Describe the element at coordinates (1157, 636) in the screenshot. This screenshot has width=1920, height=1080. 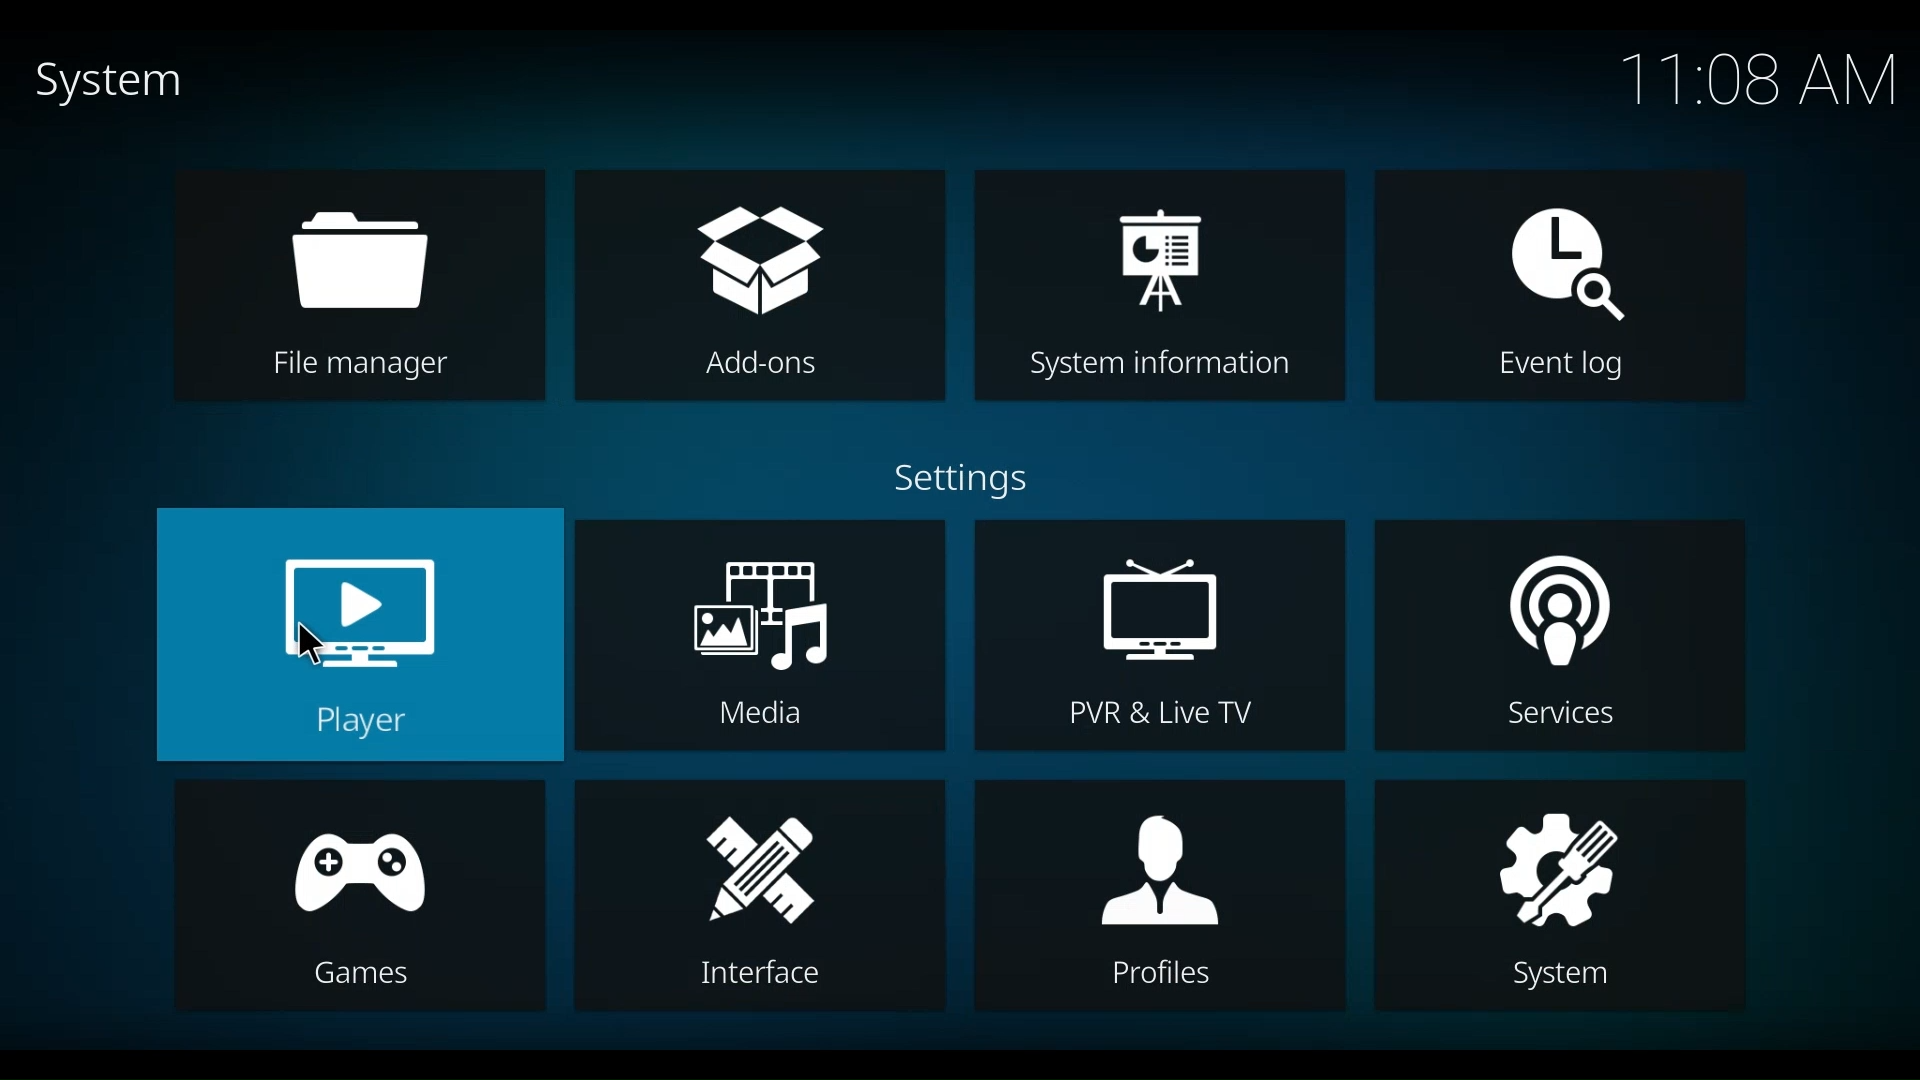
I see `PVR & Live TV` at that location.